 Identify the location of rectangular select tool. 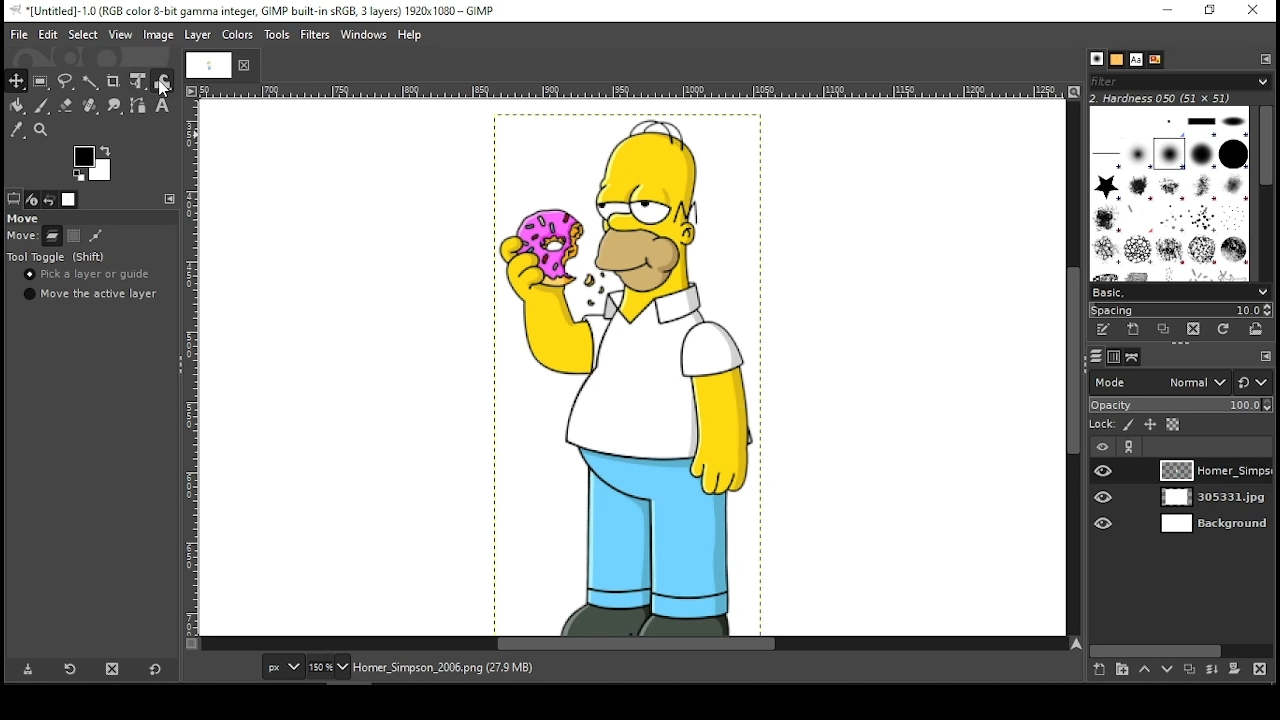
(43, 80).